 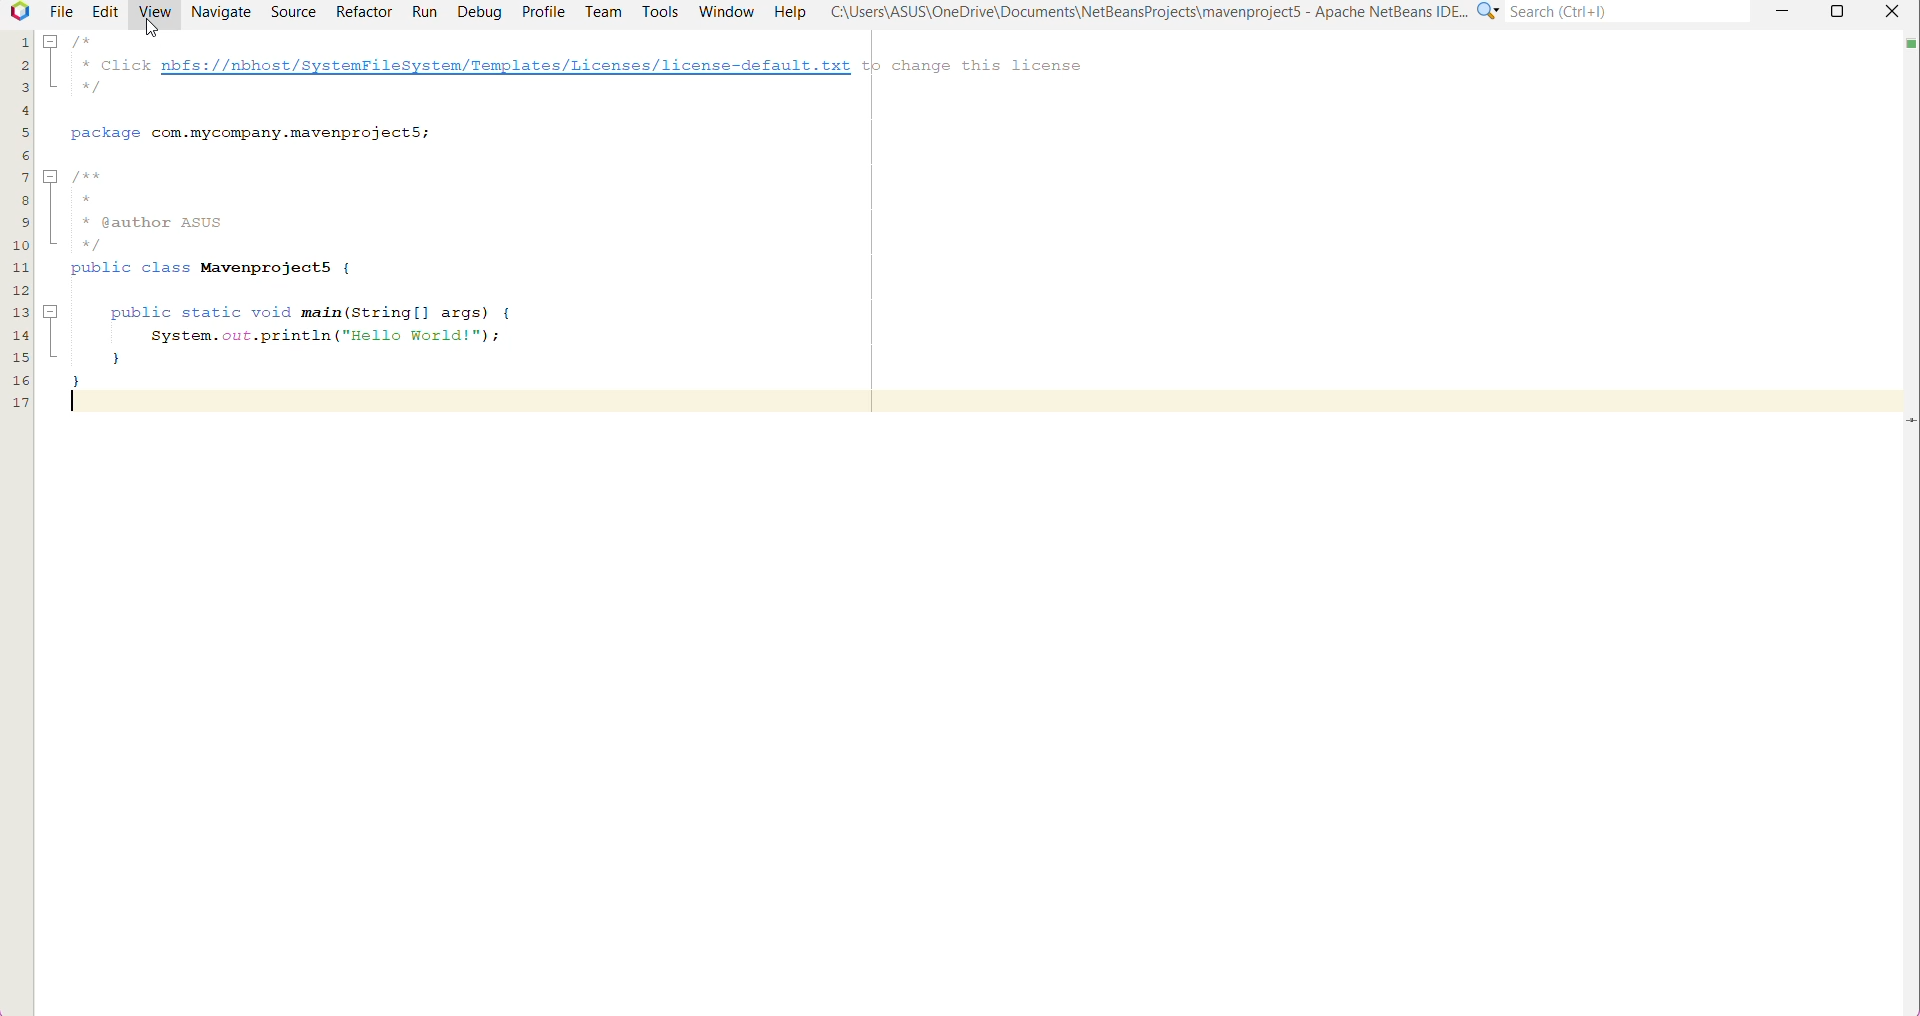 I want to click on Application Logo, so click(x=17, y=13).